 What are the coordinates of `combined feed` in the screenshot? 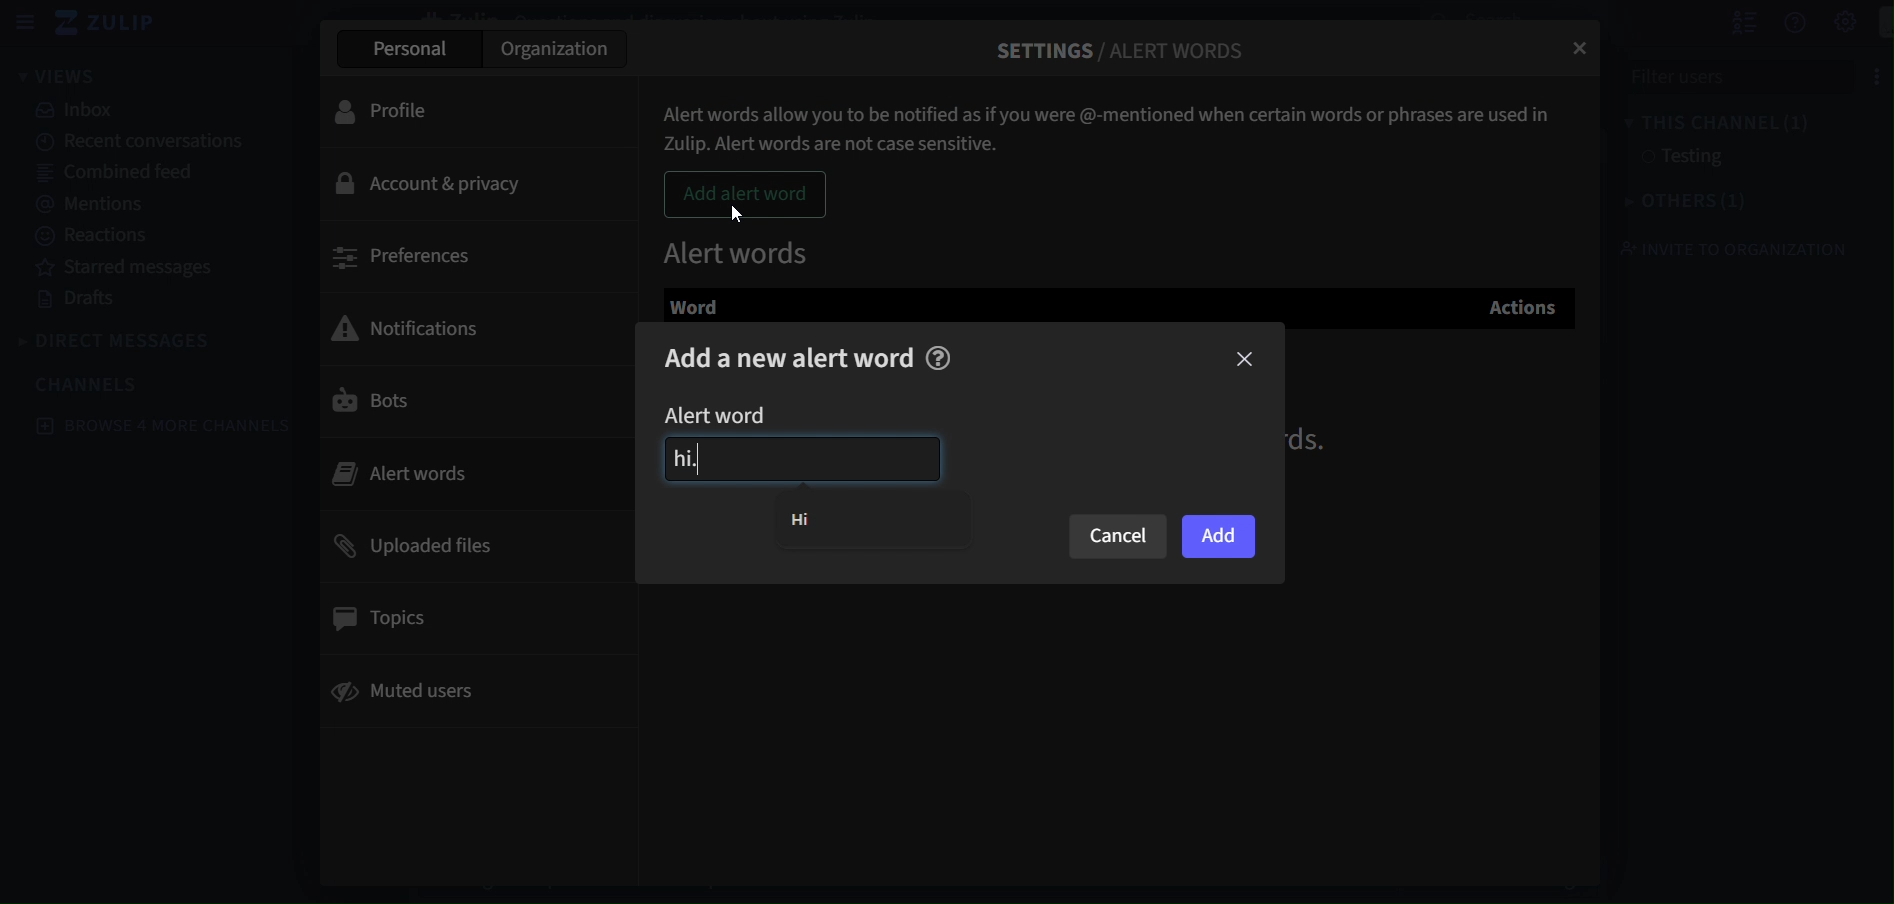 It's located at (123, 174).